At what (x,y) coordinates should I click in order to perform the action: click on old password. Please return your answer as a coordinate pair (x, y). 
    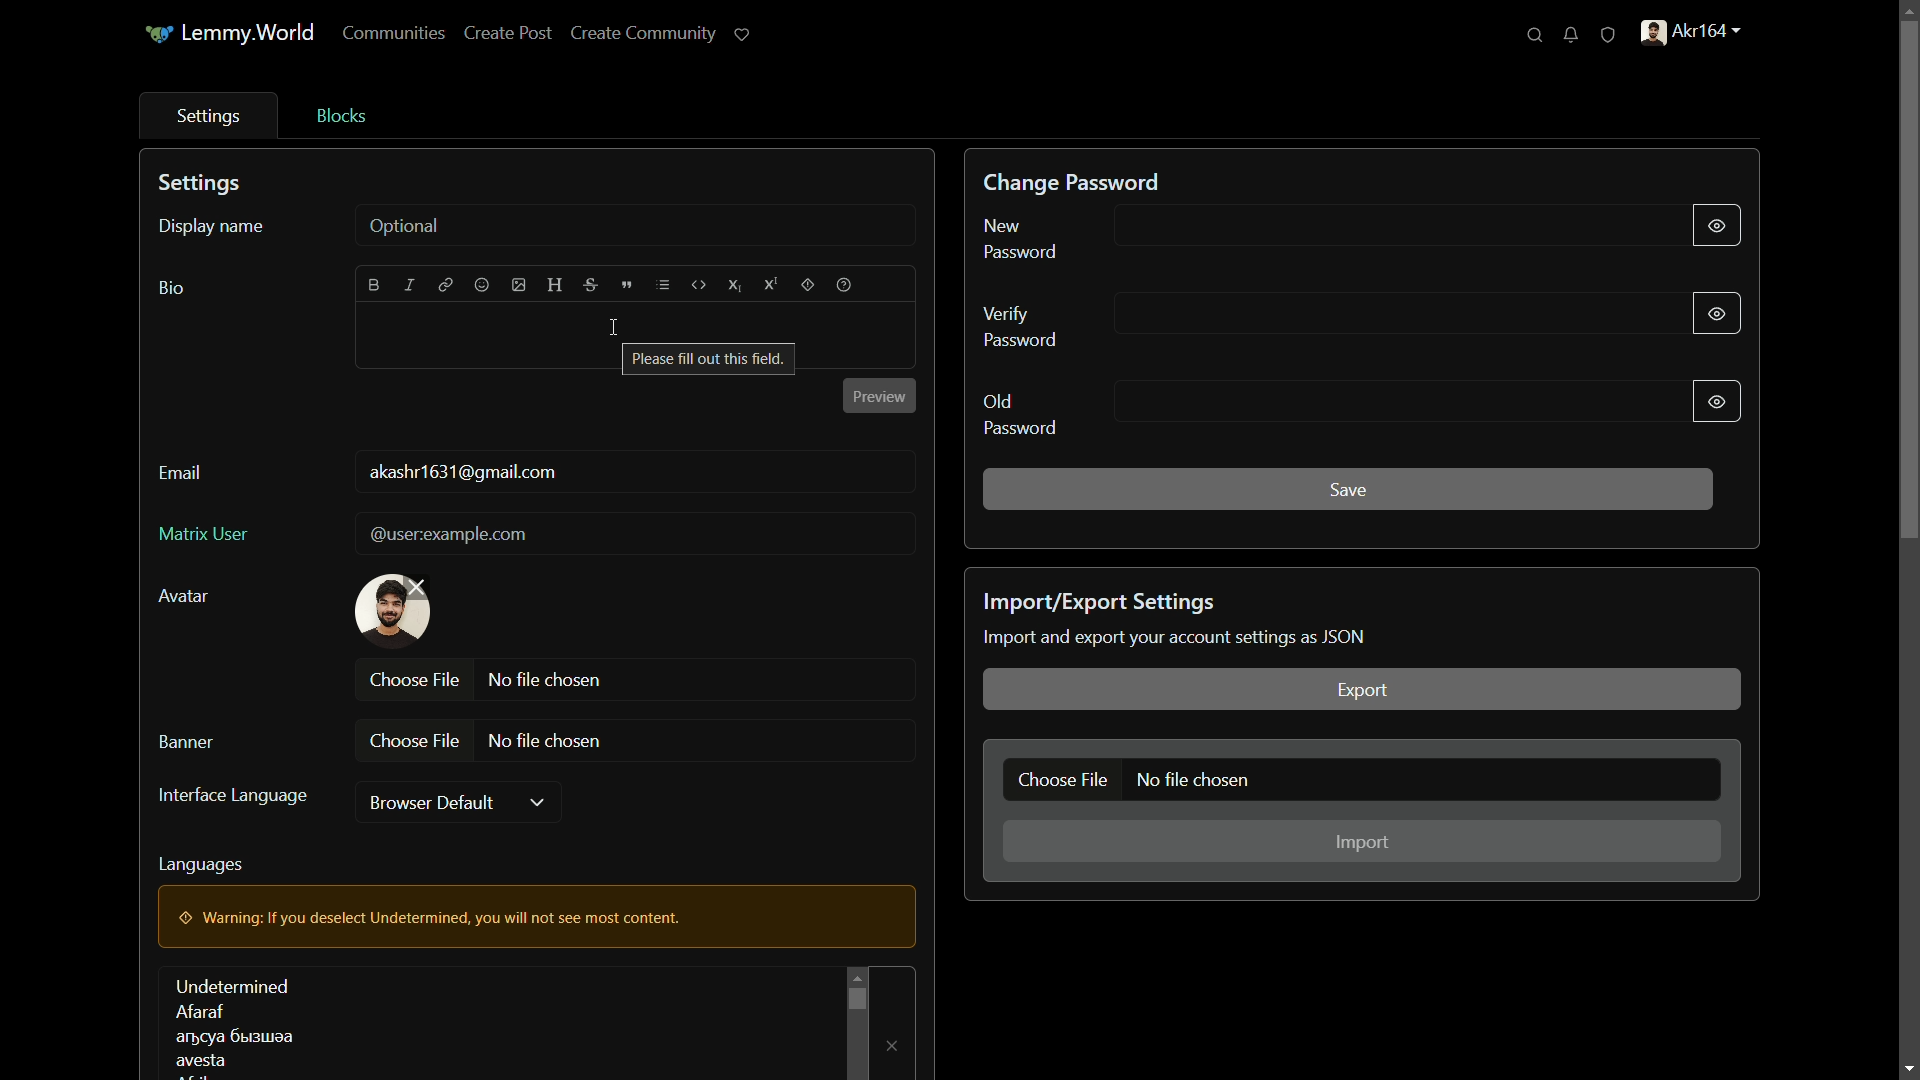
    Looking at the image, I should click on (1019, 415).